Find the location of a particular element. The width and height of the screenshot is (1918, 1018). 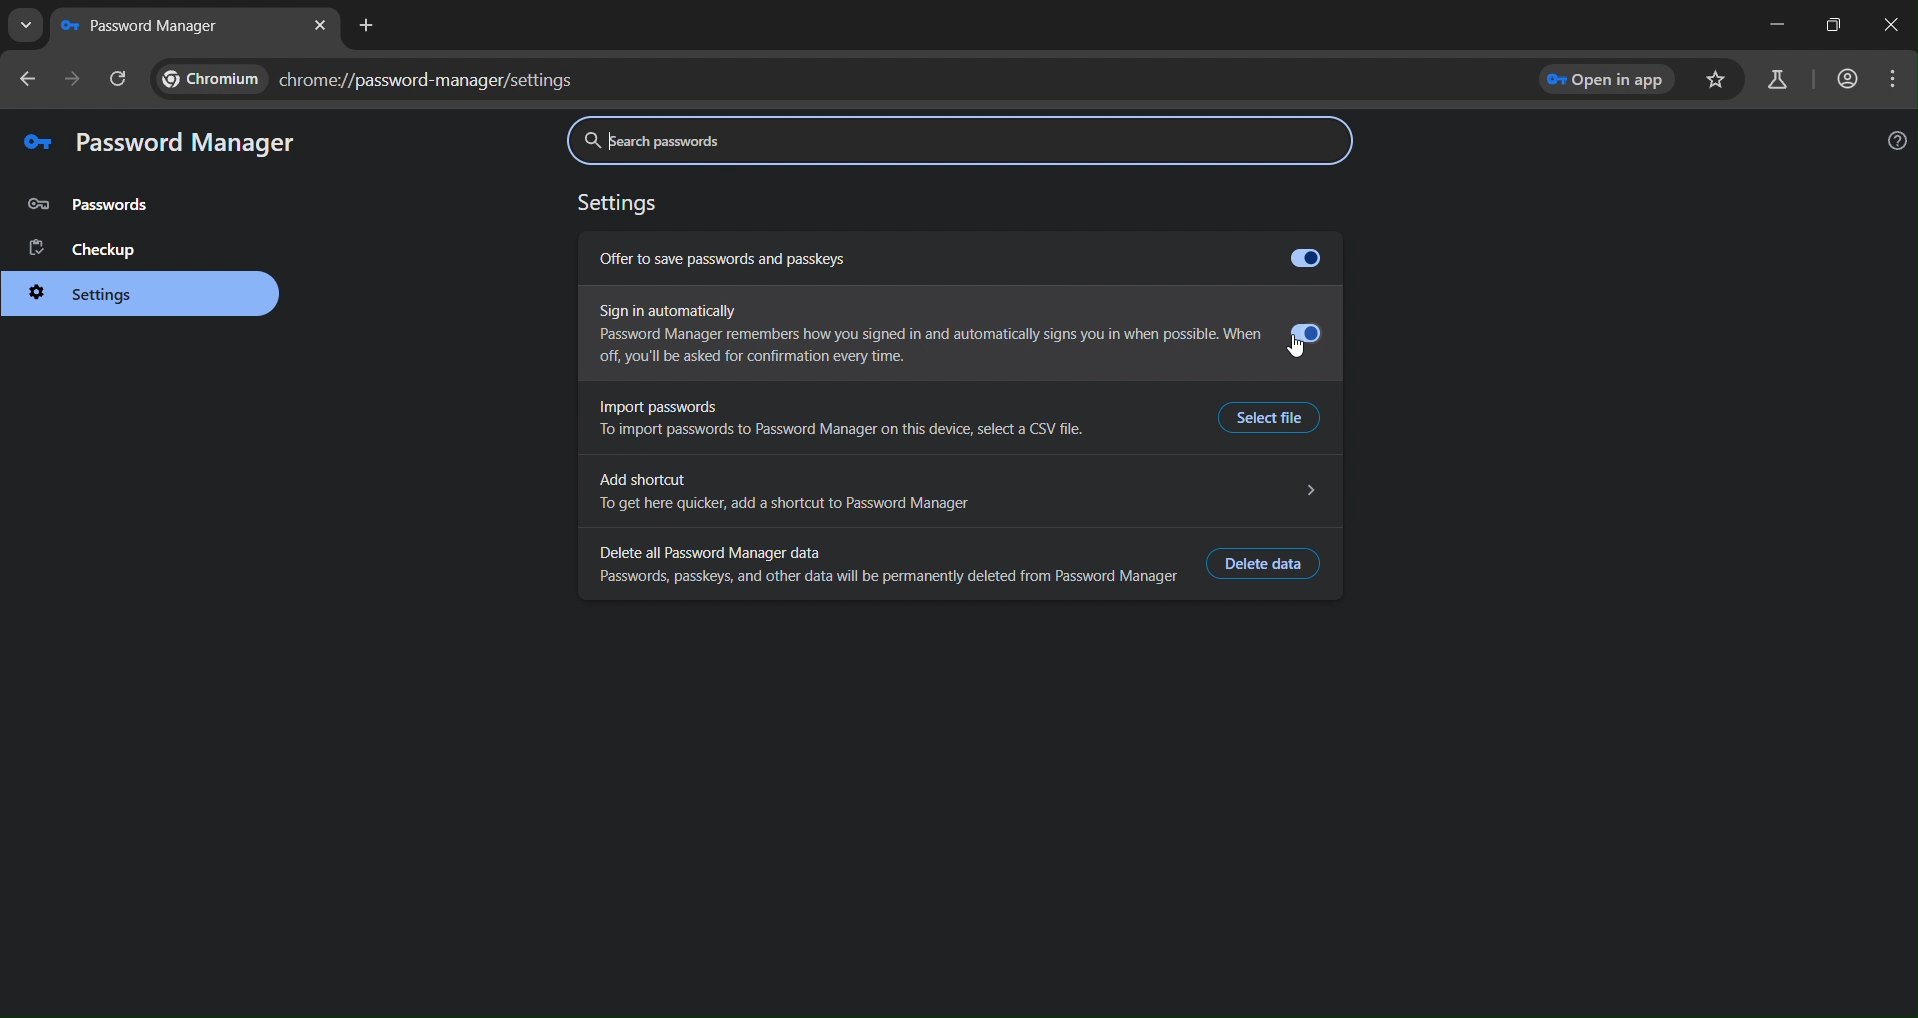

Offer to save passwords and passkeys is located at coordinates (956, 259).